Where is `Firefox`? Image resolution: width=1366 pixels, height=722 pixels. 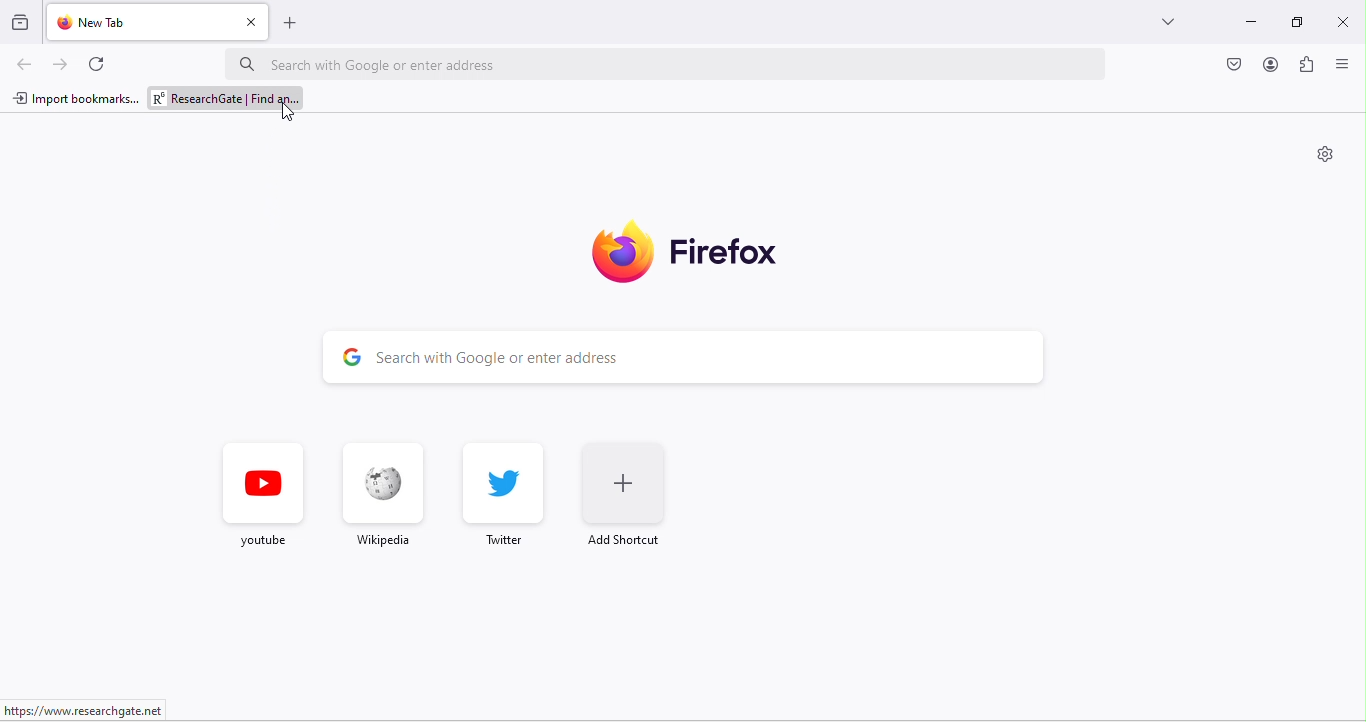 Firefox is located at coordinates (729, 248).